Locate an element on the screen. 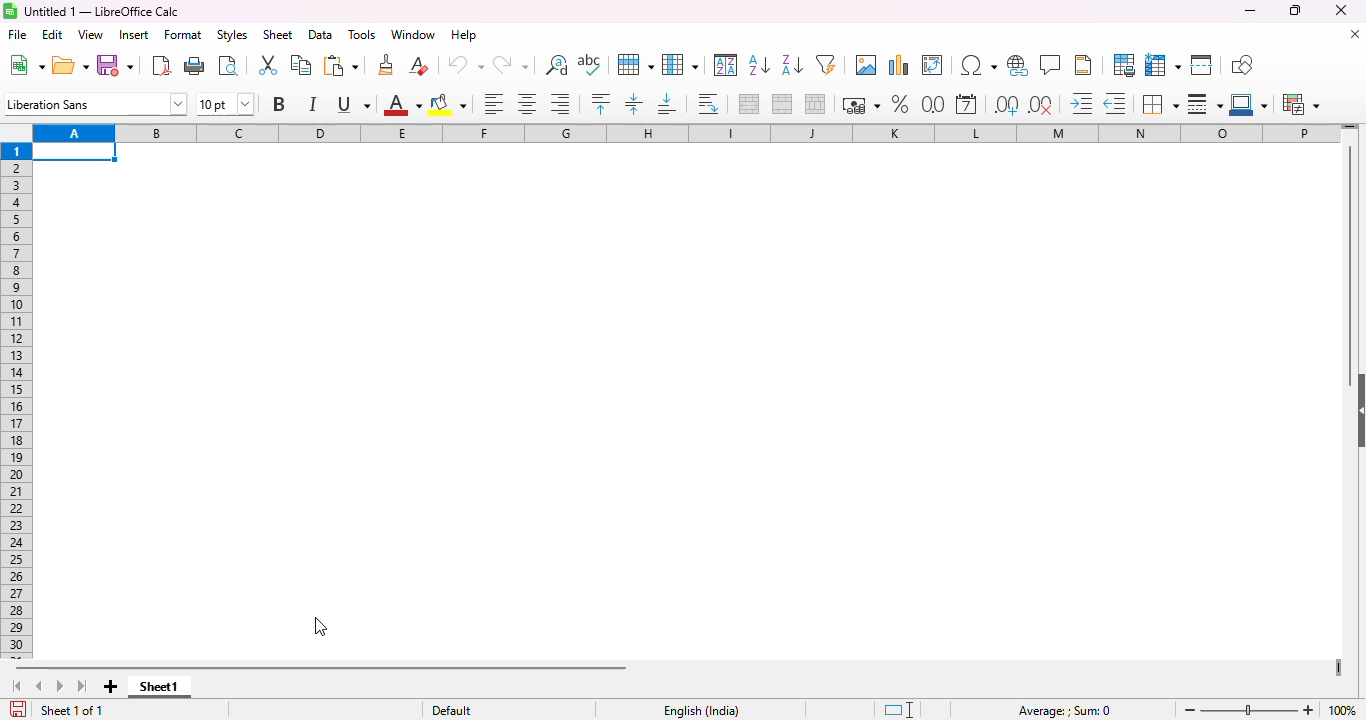 This screenshot has width=1366, height=720. row is located at coordinates (636, 64).